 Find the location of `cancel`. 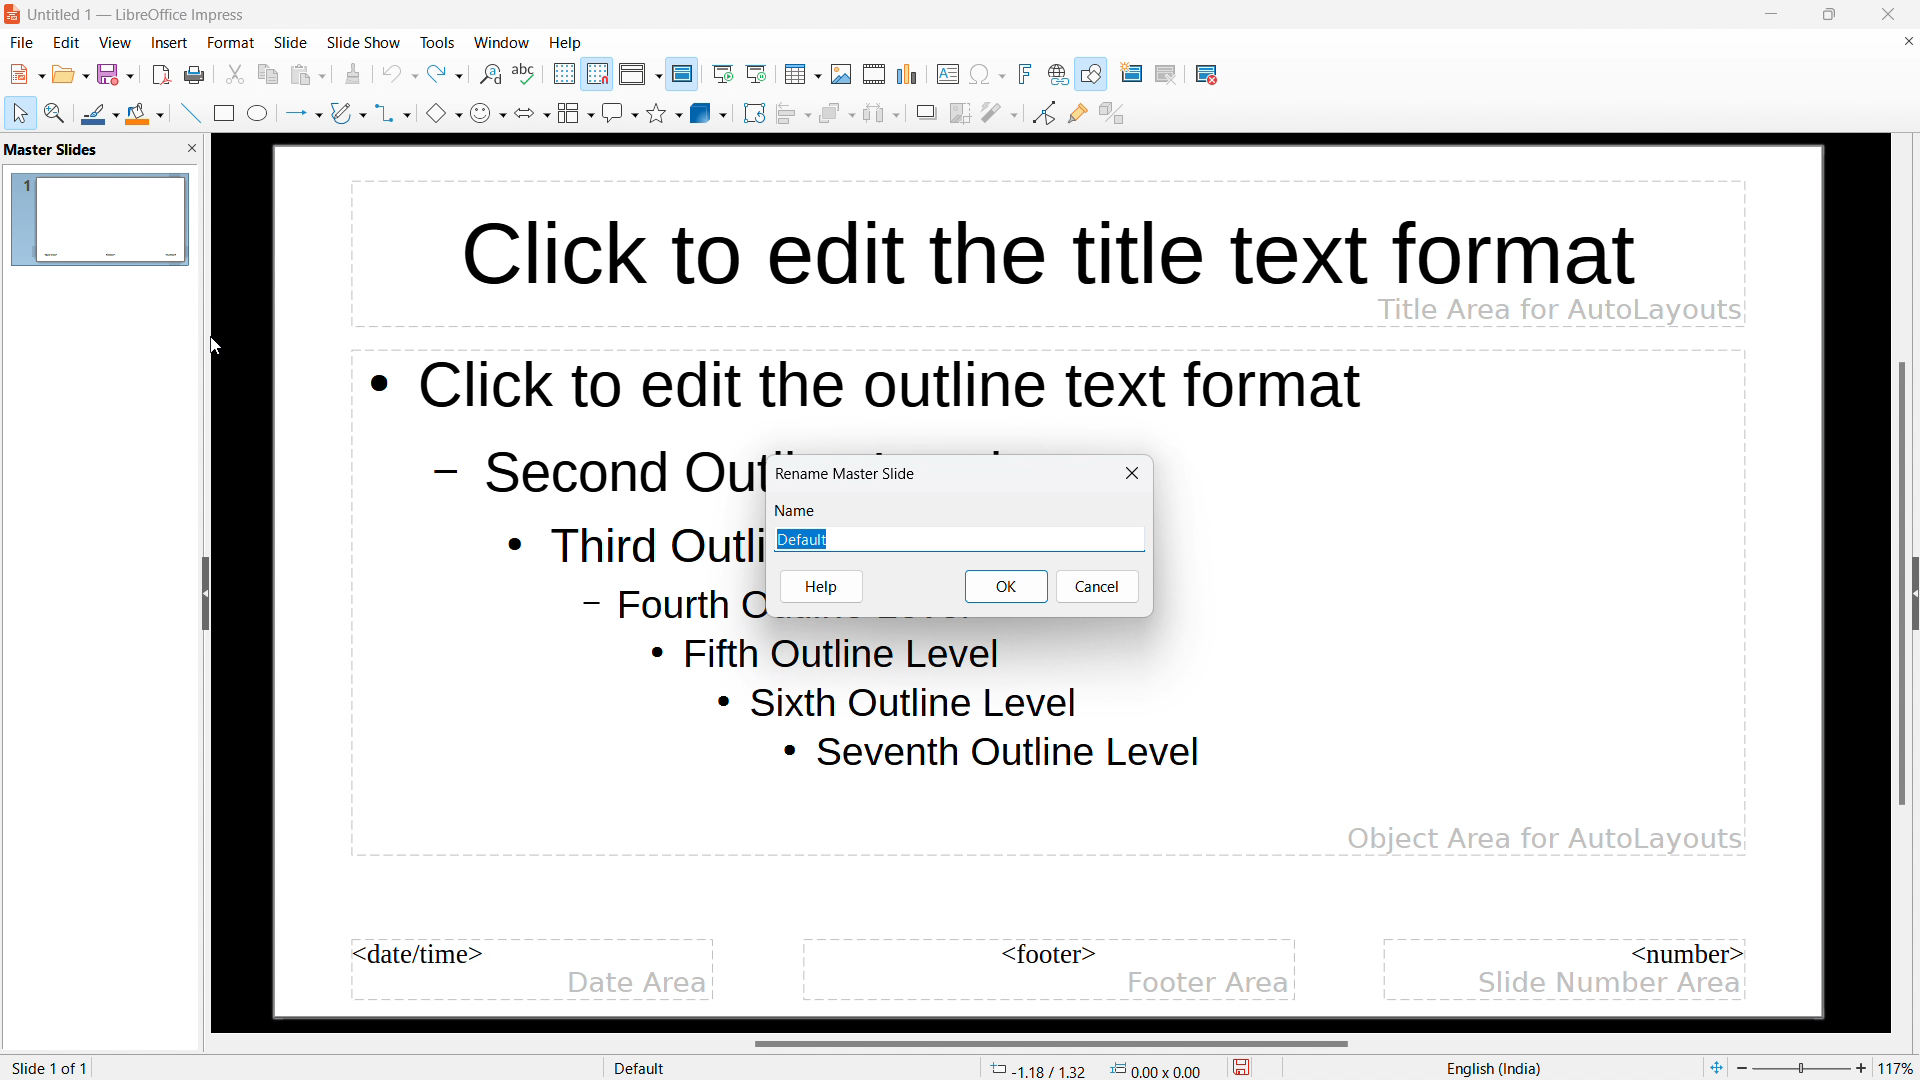

cancel is located at coordinates (1098, 586).